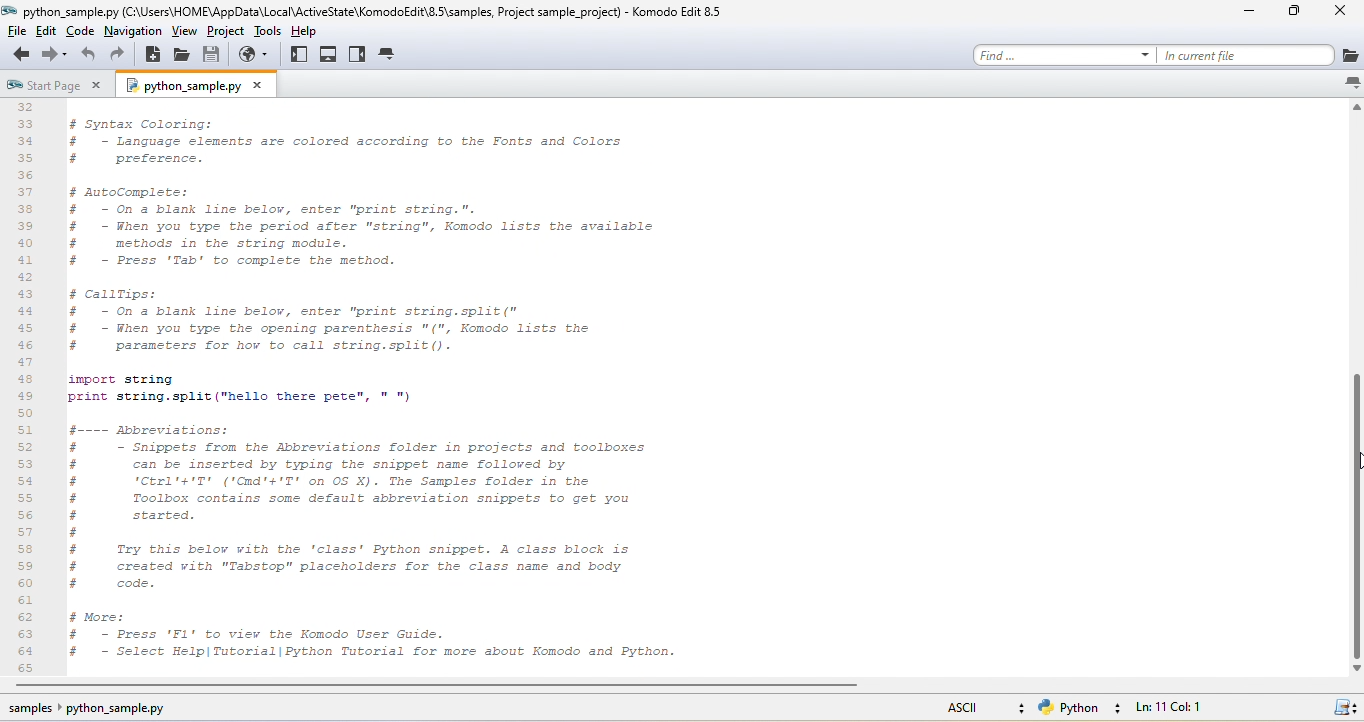 The width and height of the screenshot is (1364, 722). Describe the element at coordinates (1202, 709) in the screenshot. I see `lnc11, col 1` at that location.